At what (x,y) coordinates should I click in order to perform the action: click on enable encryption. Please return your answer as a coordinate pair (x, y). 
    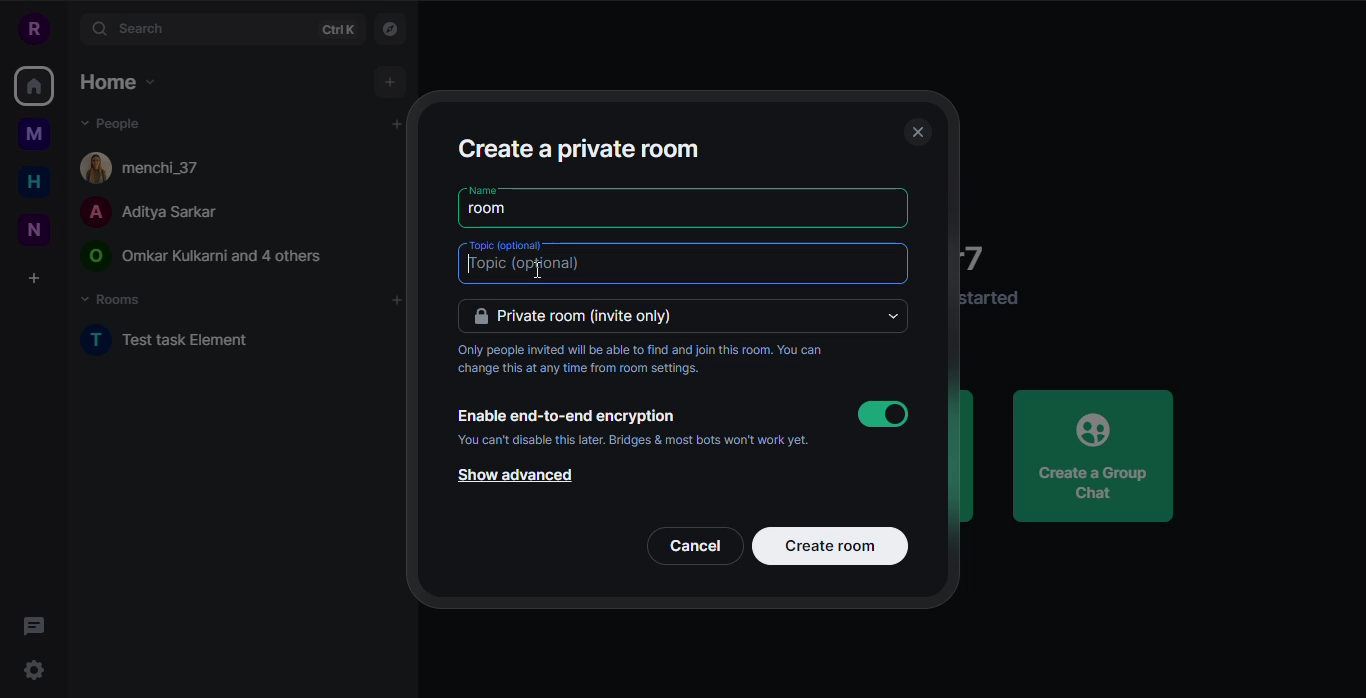
    Looking at the image, I should click on (565, 416).